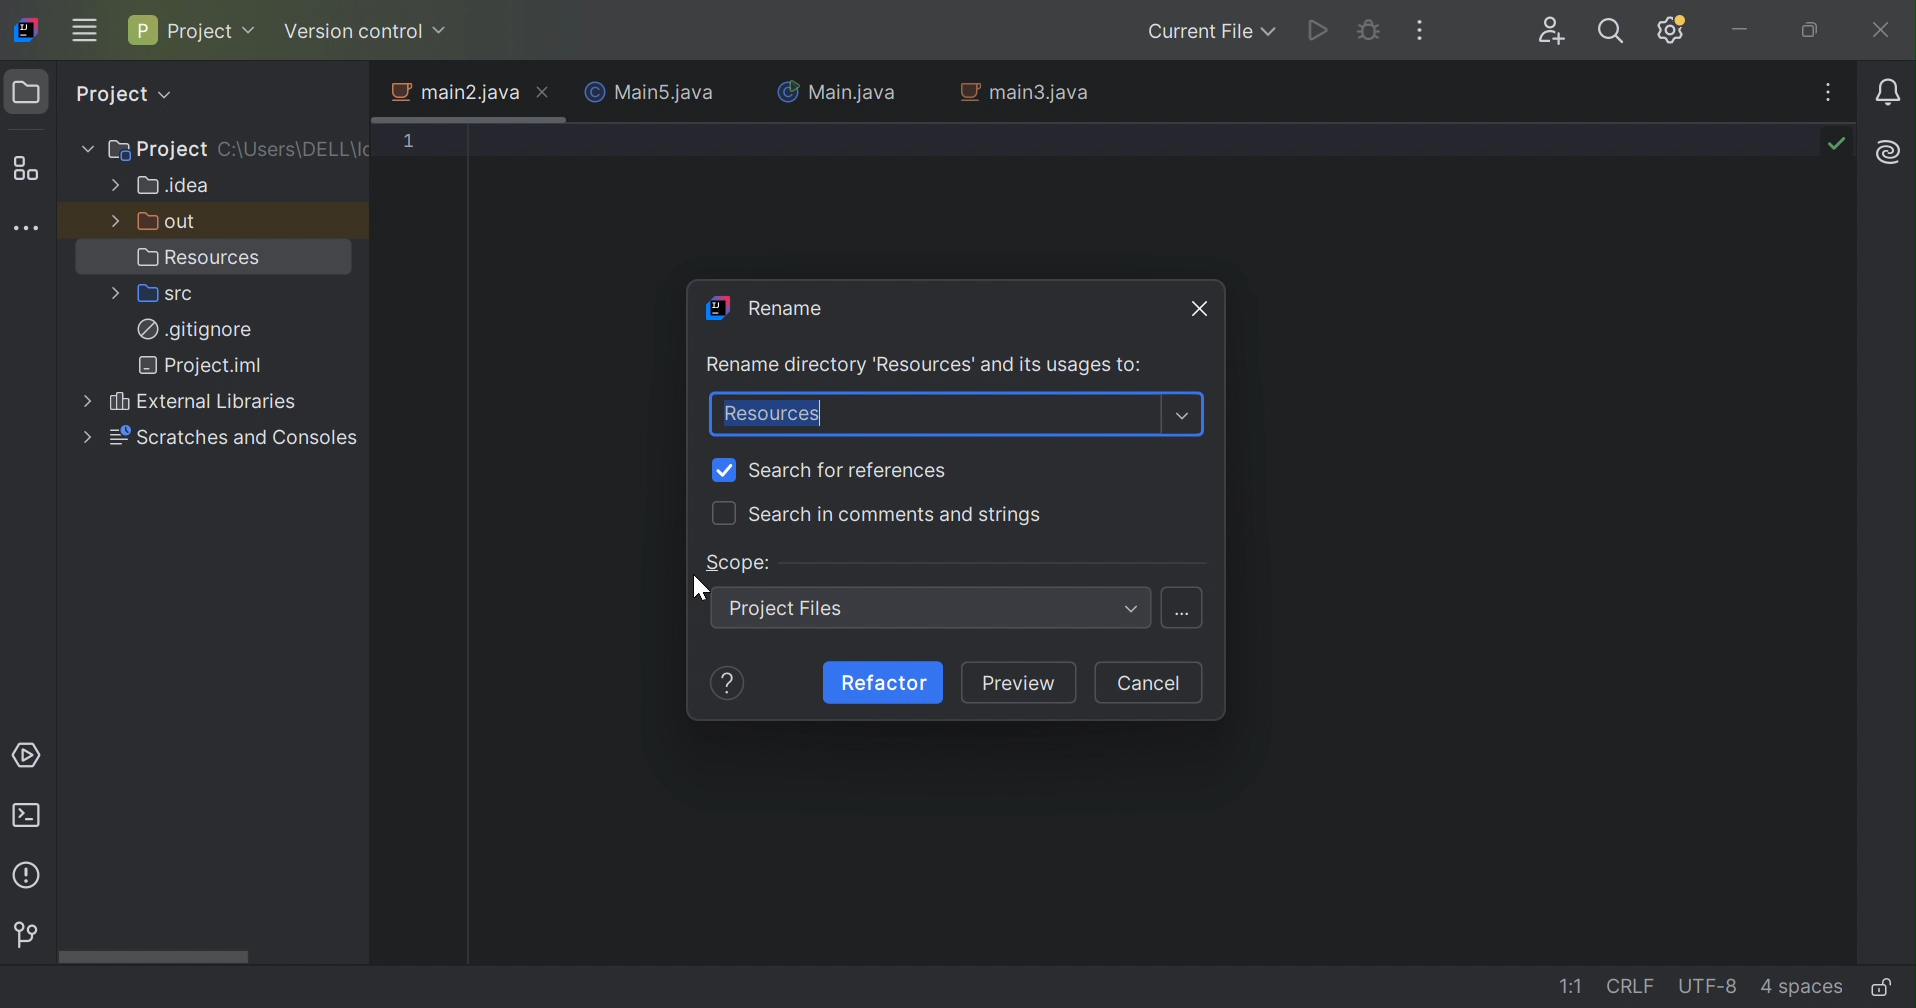 Image resolution: width=1916 pixels, height=1008 pixels. Describe the element at coordinates (1200, 308) in the screenshot. I see `Close` at that location.